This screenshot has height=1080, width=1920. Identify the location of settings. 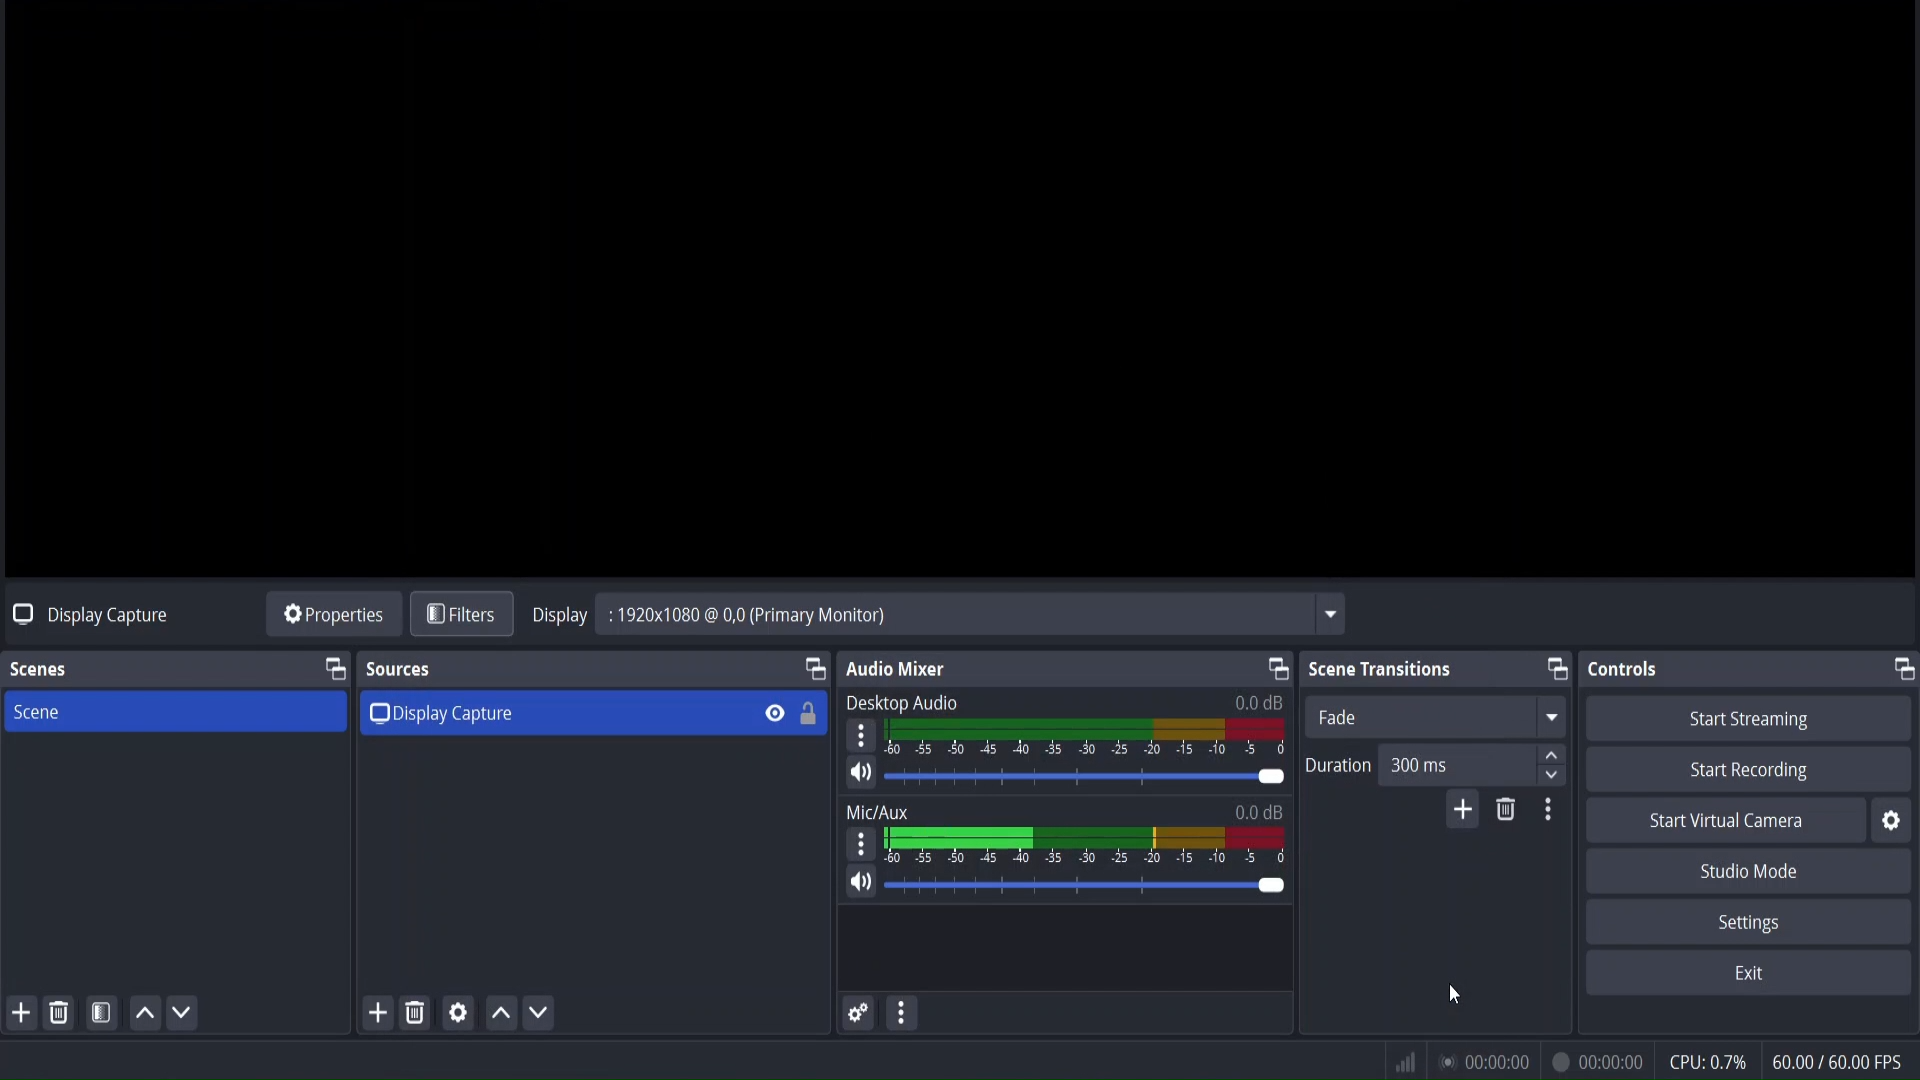
(1891, 821).